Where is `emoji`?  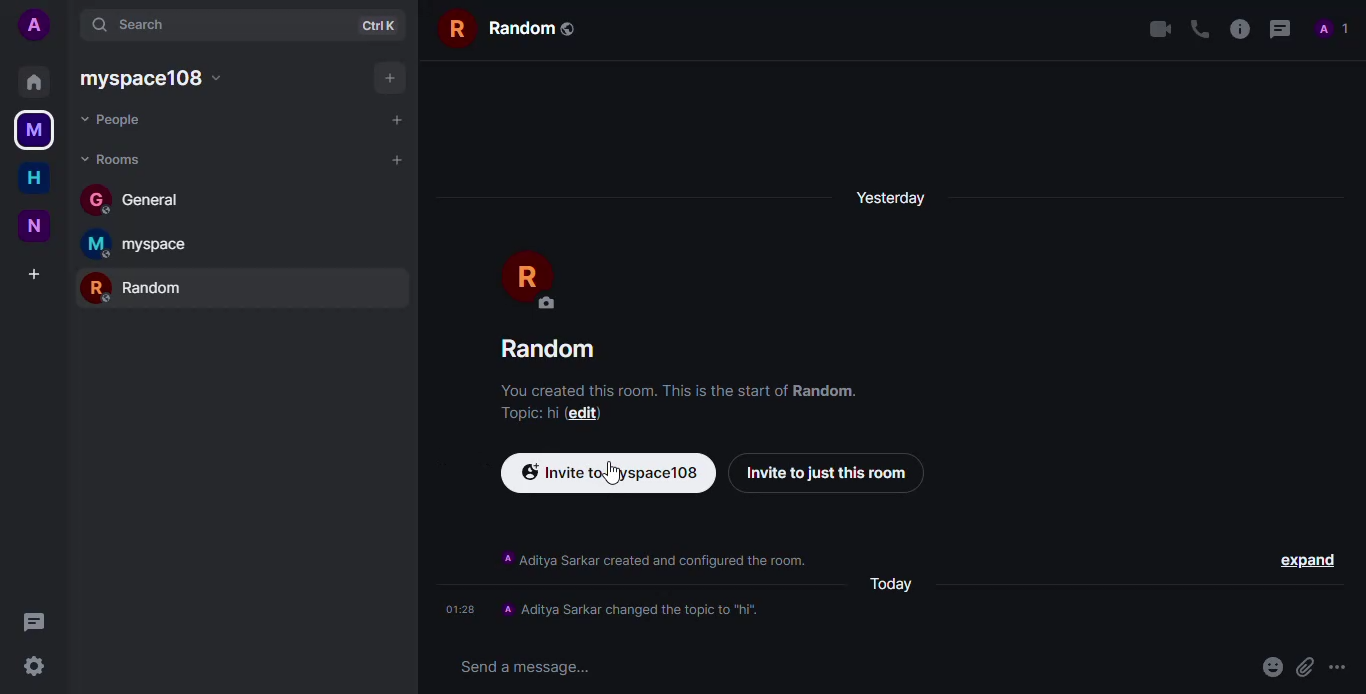 emoji is located at coordinates (1268, 668).